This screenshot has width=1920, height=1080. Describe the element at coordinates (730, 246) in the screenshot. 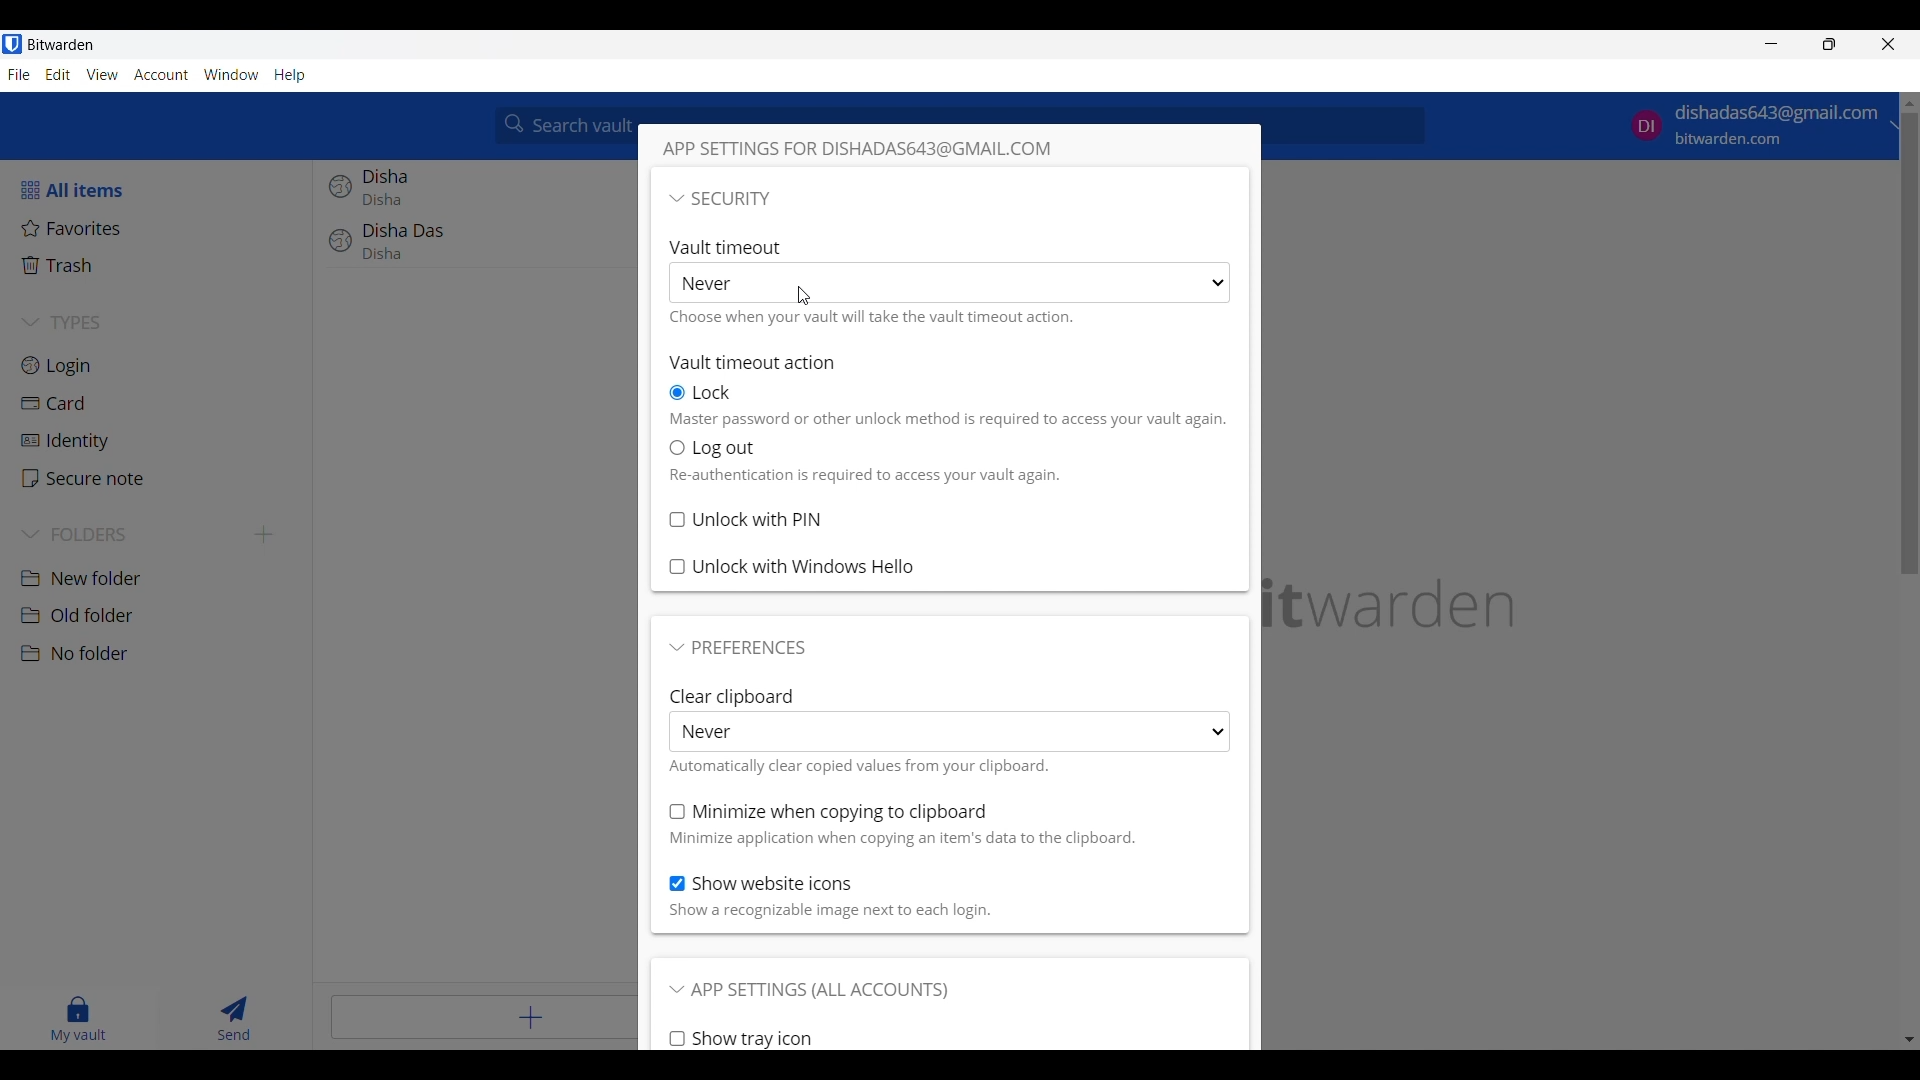

I see `Vault timeout` at that location.